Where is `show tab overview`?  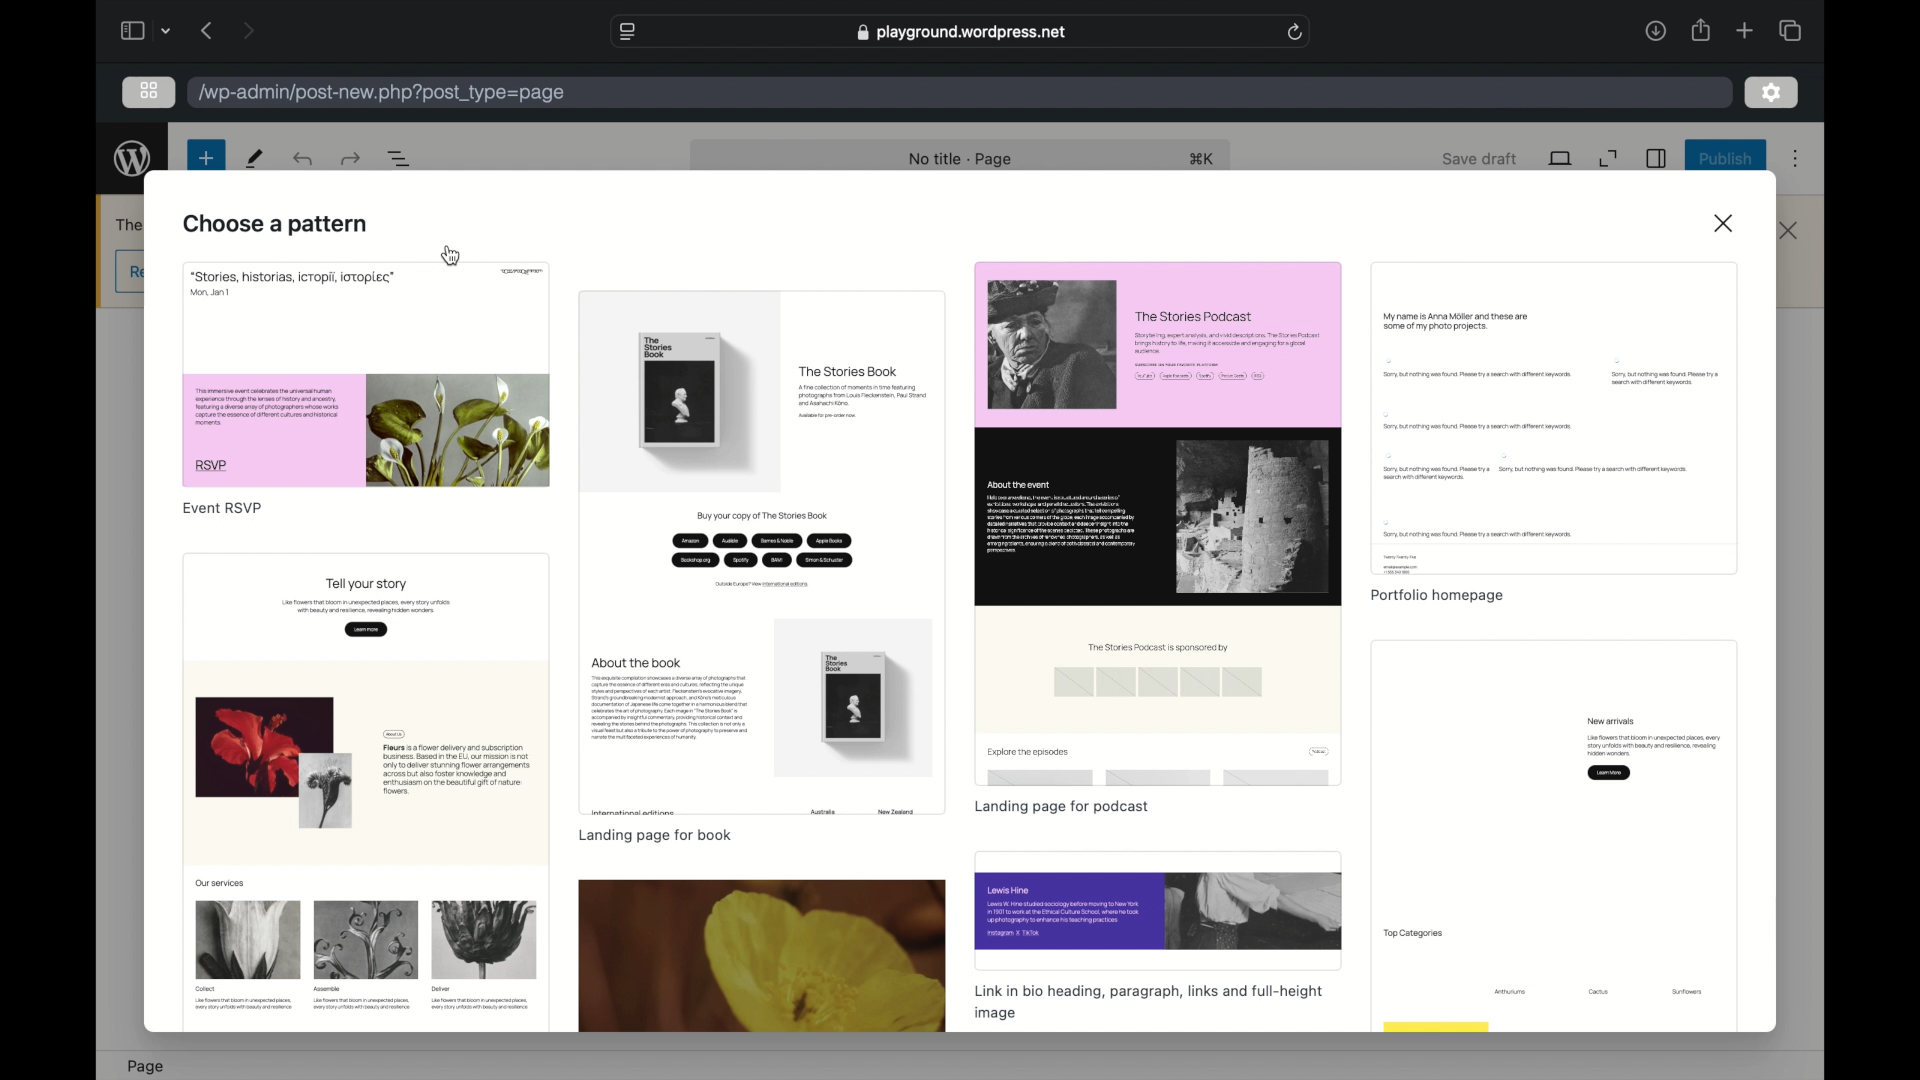
show tab overview is located at coordinates (1789, 30).